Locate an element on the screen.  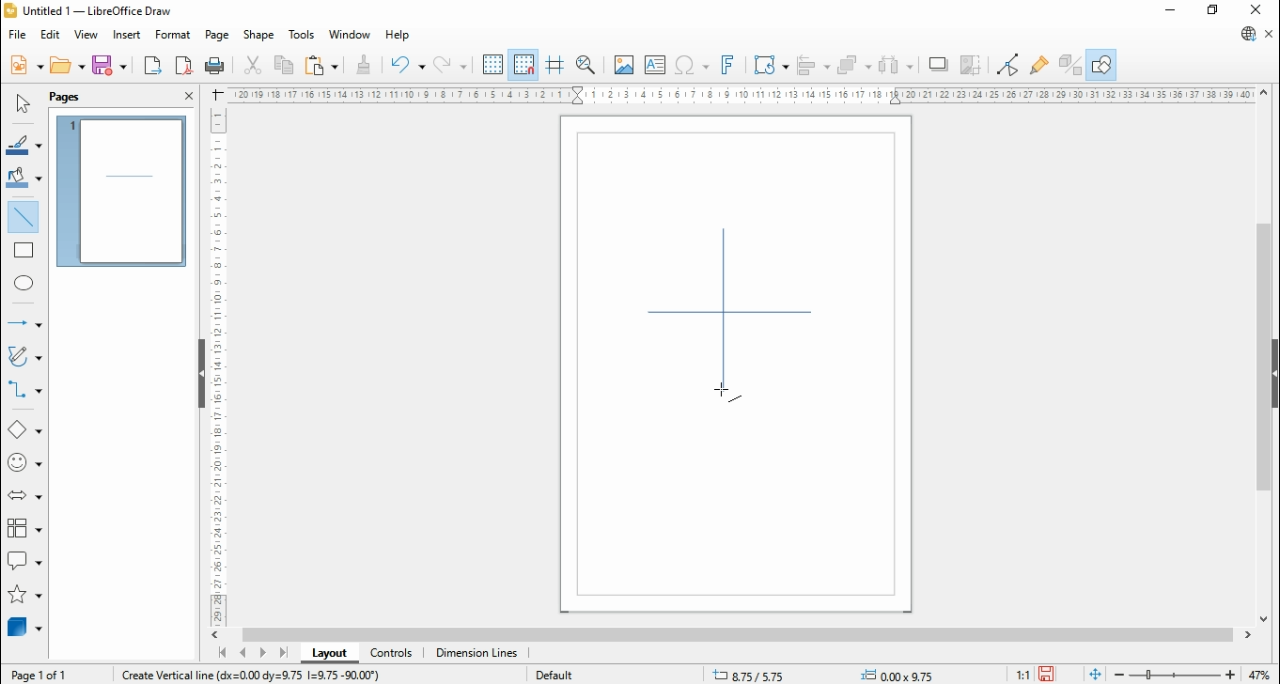
arrange is located at coordinates (856, 63).